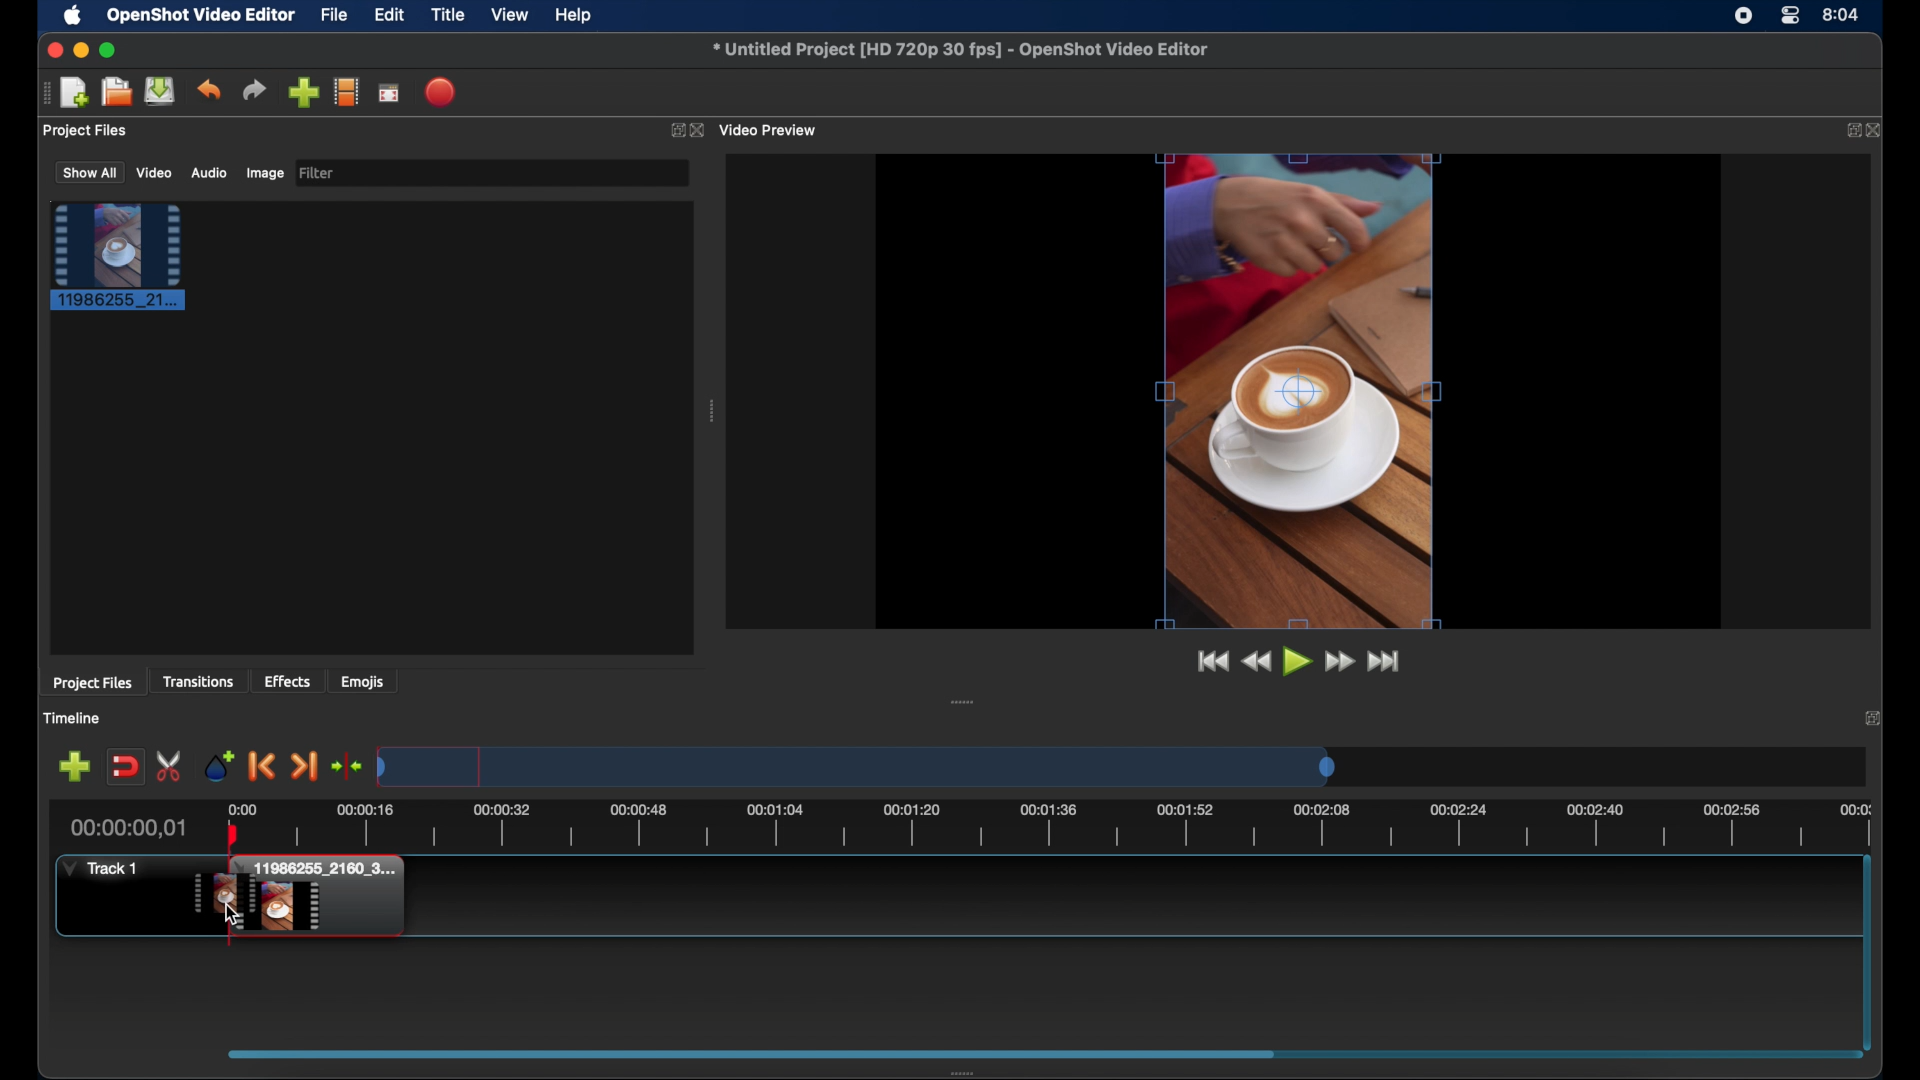 The width and height of the screenshot is (1920, 1080). Describe the element at coordinates (856, 769) in the screenshot. I see `timeline scale` at that location.